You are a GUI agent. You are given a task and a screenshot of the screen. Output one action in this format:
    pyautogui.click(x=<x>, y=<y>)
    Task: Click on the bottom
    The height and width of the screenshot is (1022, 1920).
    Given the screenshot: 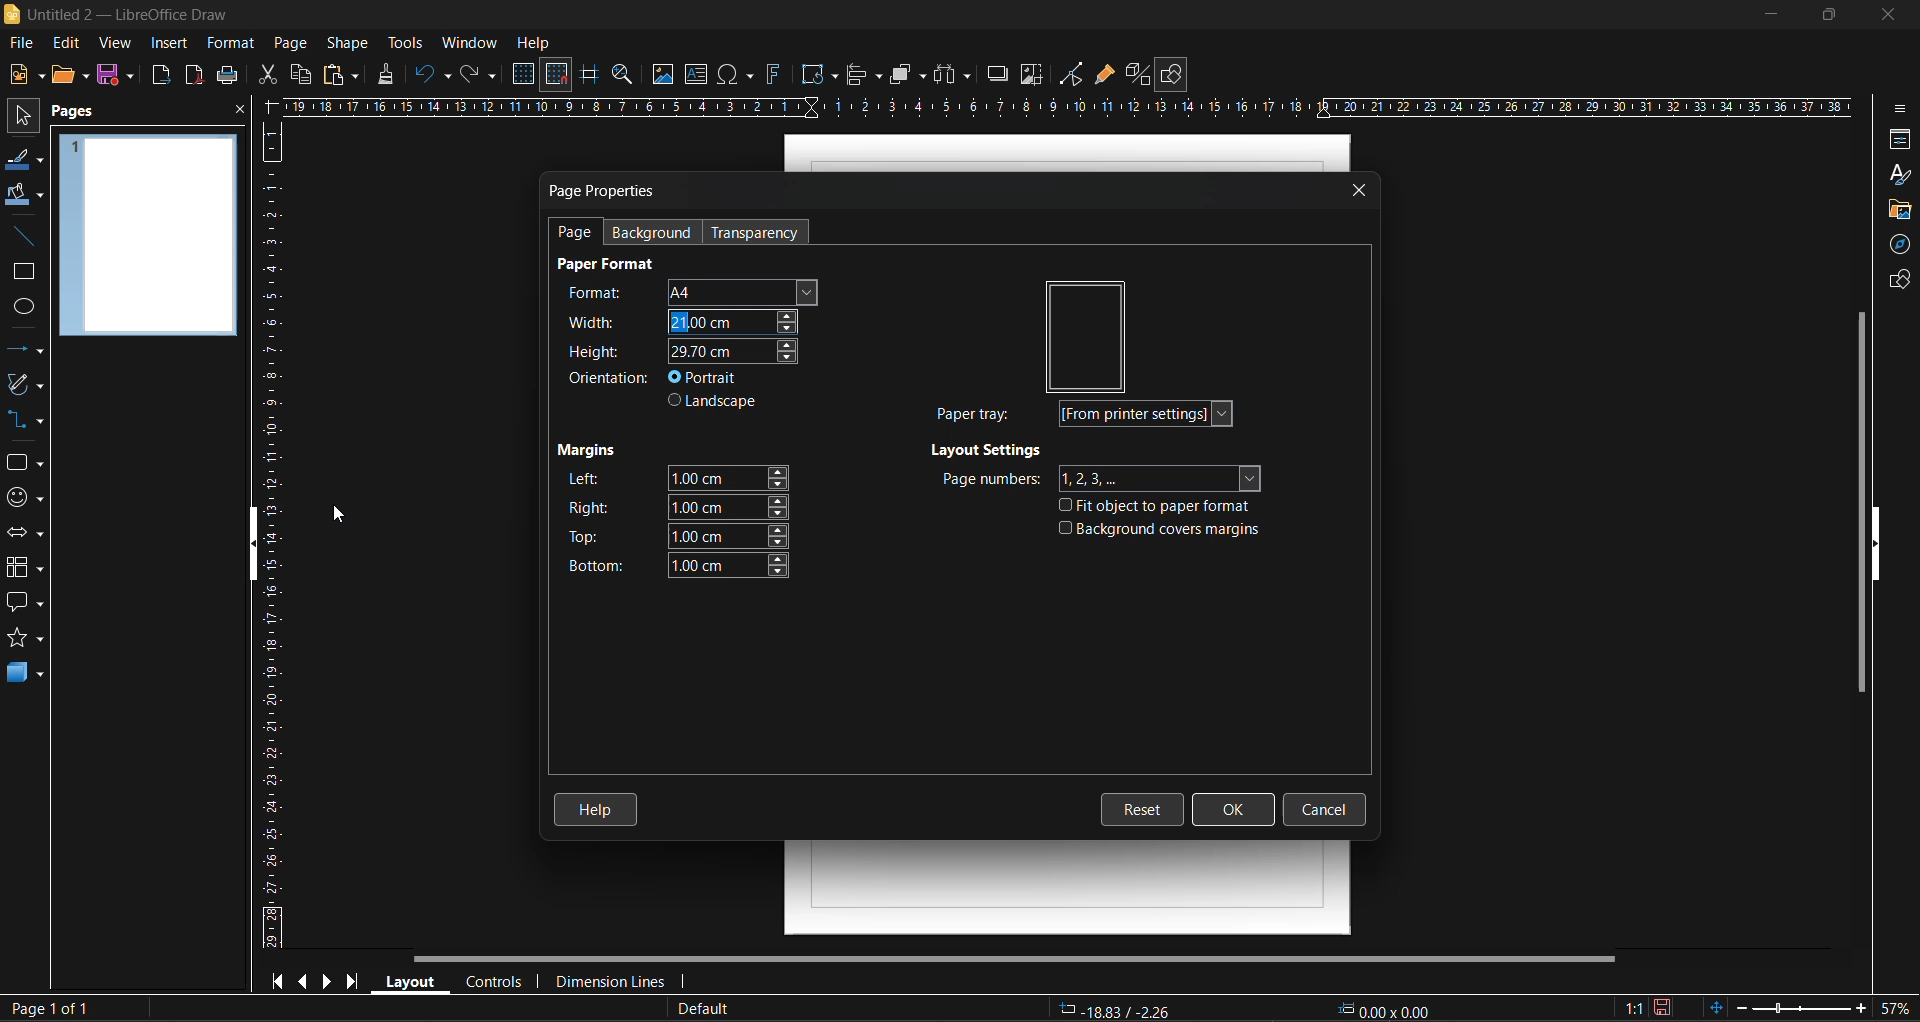 What is the action you would take?
    pyautogui.click(x=672, y=564)
    